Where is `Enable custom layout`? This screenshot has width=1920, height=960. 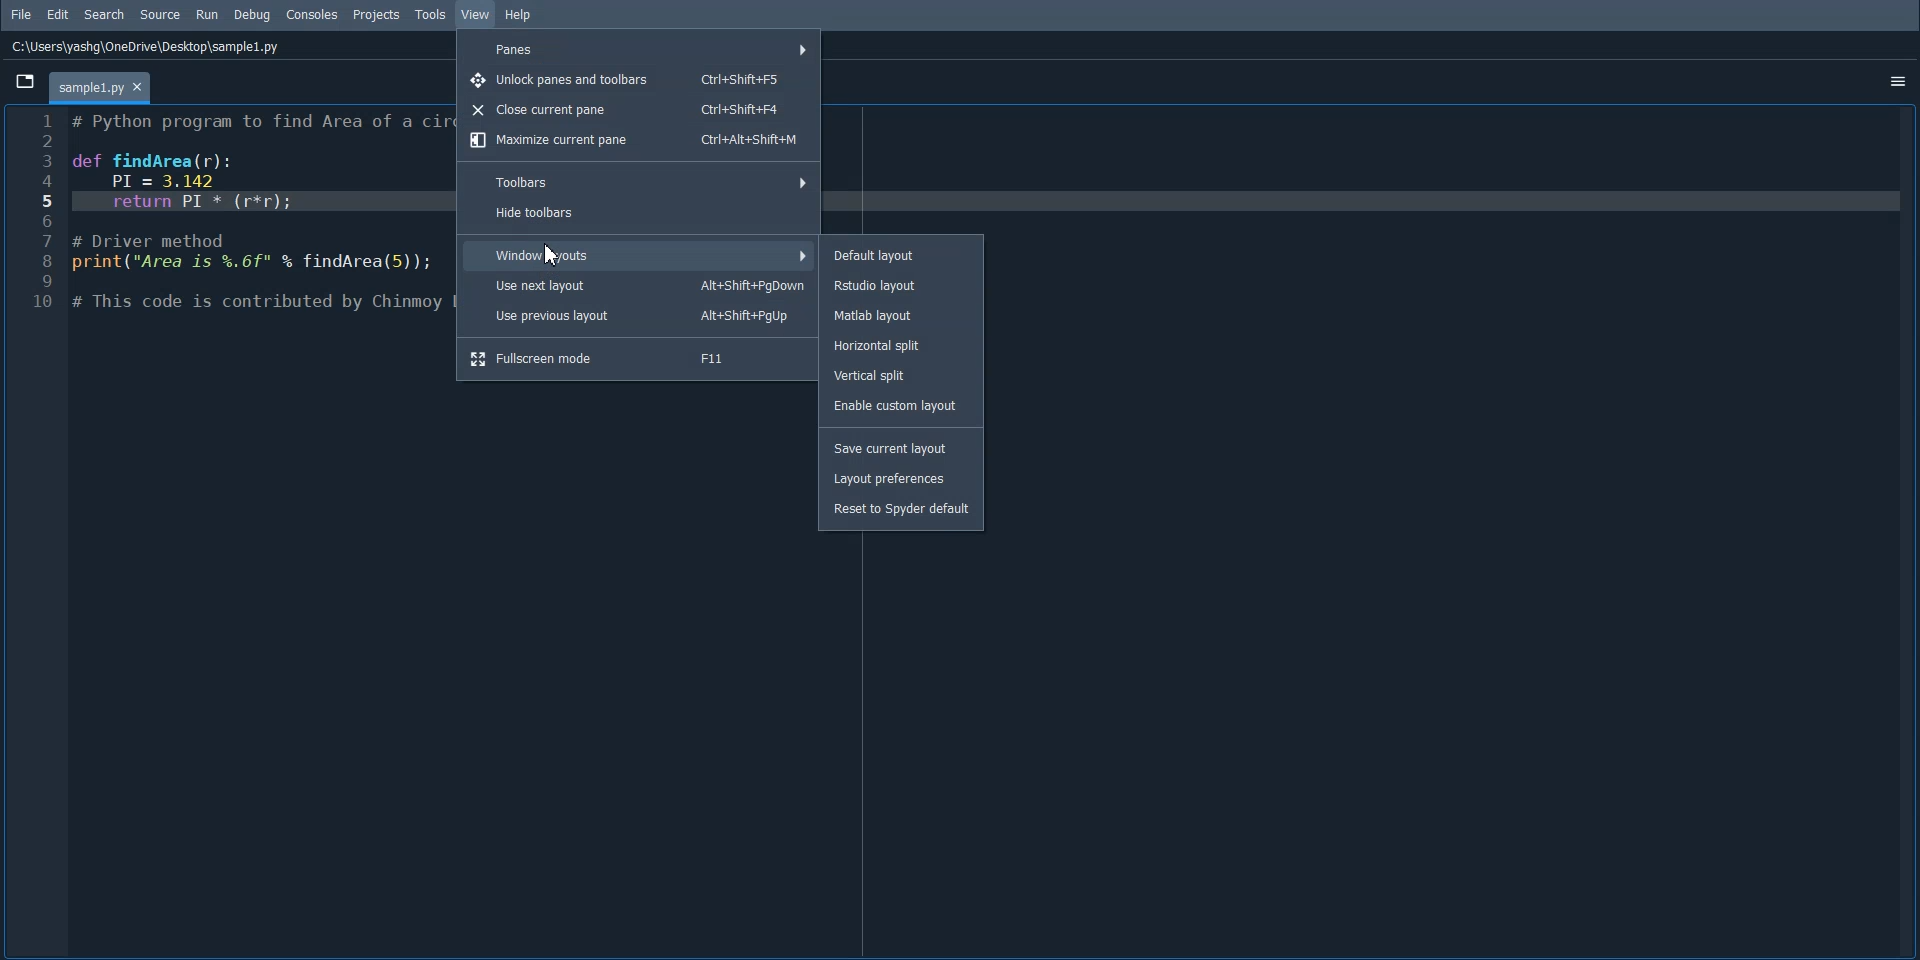
Enable custom layout is located at coordinates (898, 403).